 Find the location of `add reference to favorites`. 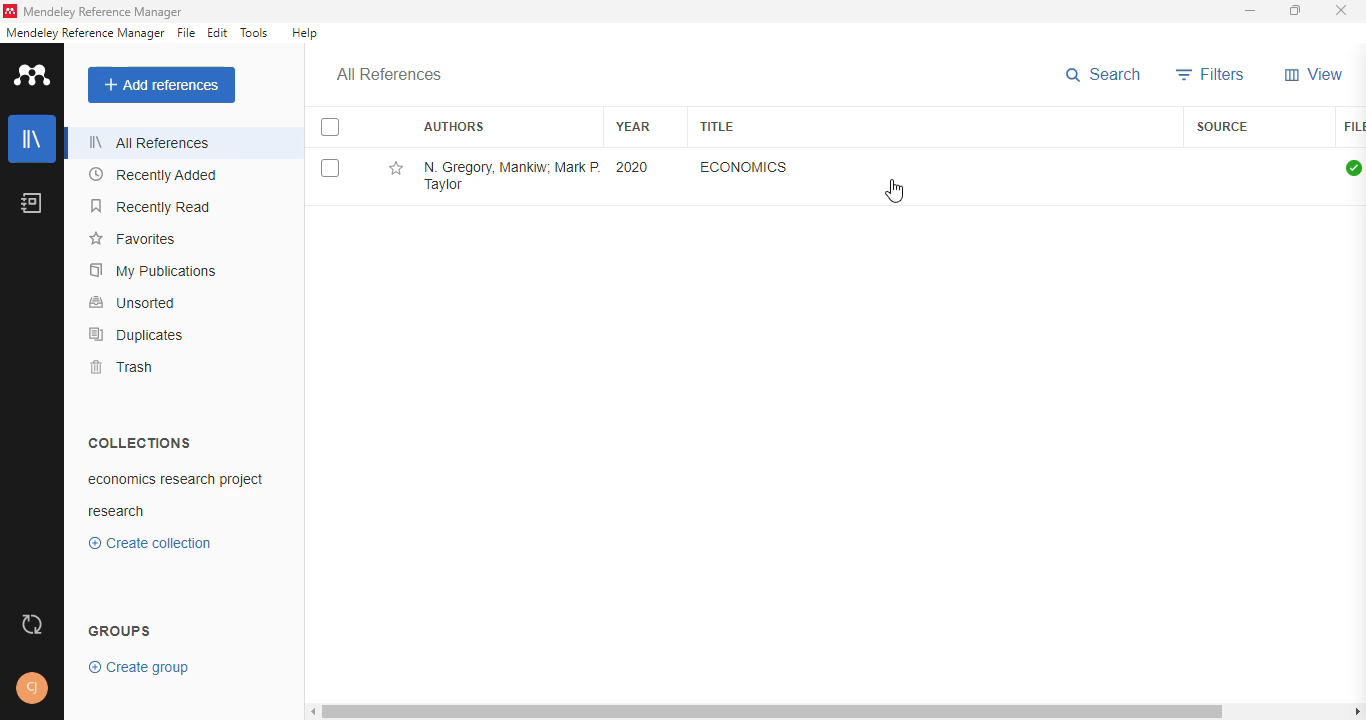

add reference to favorites is located at coordinates (398, 168).